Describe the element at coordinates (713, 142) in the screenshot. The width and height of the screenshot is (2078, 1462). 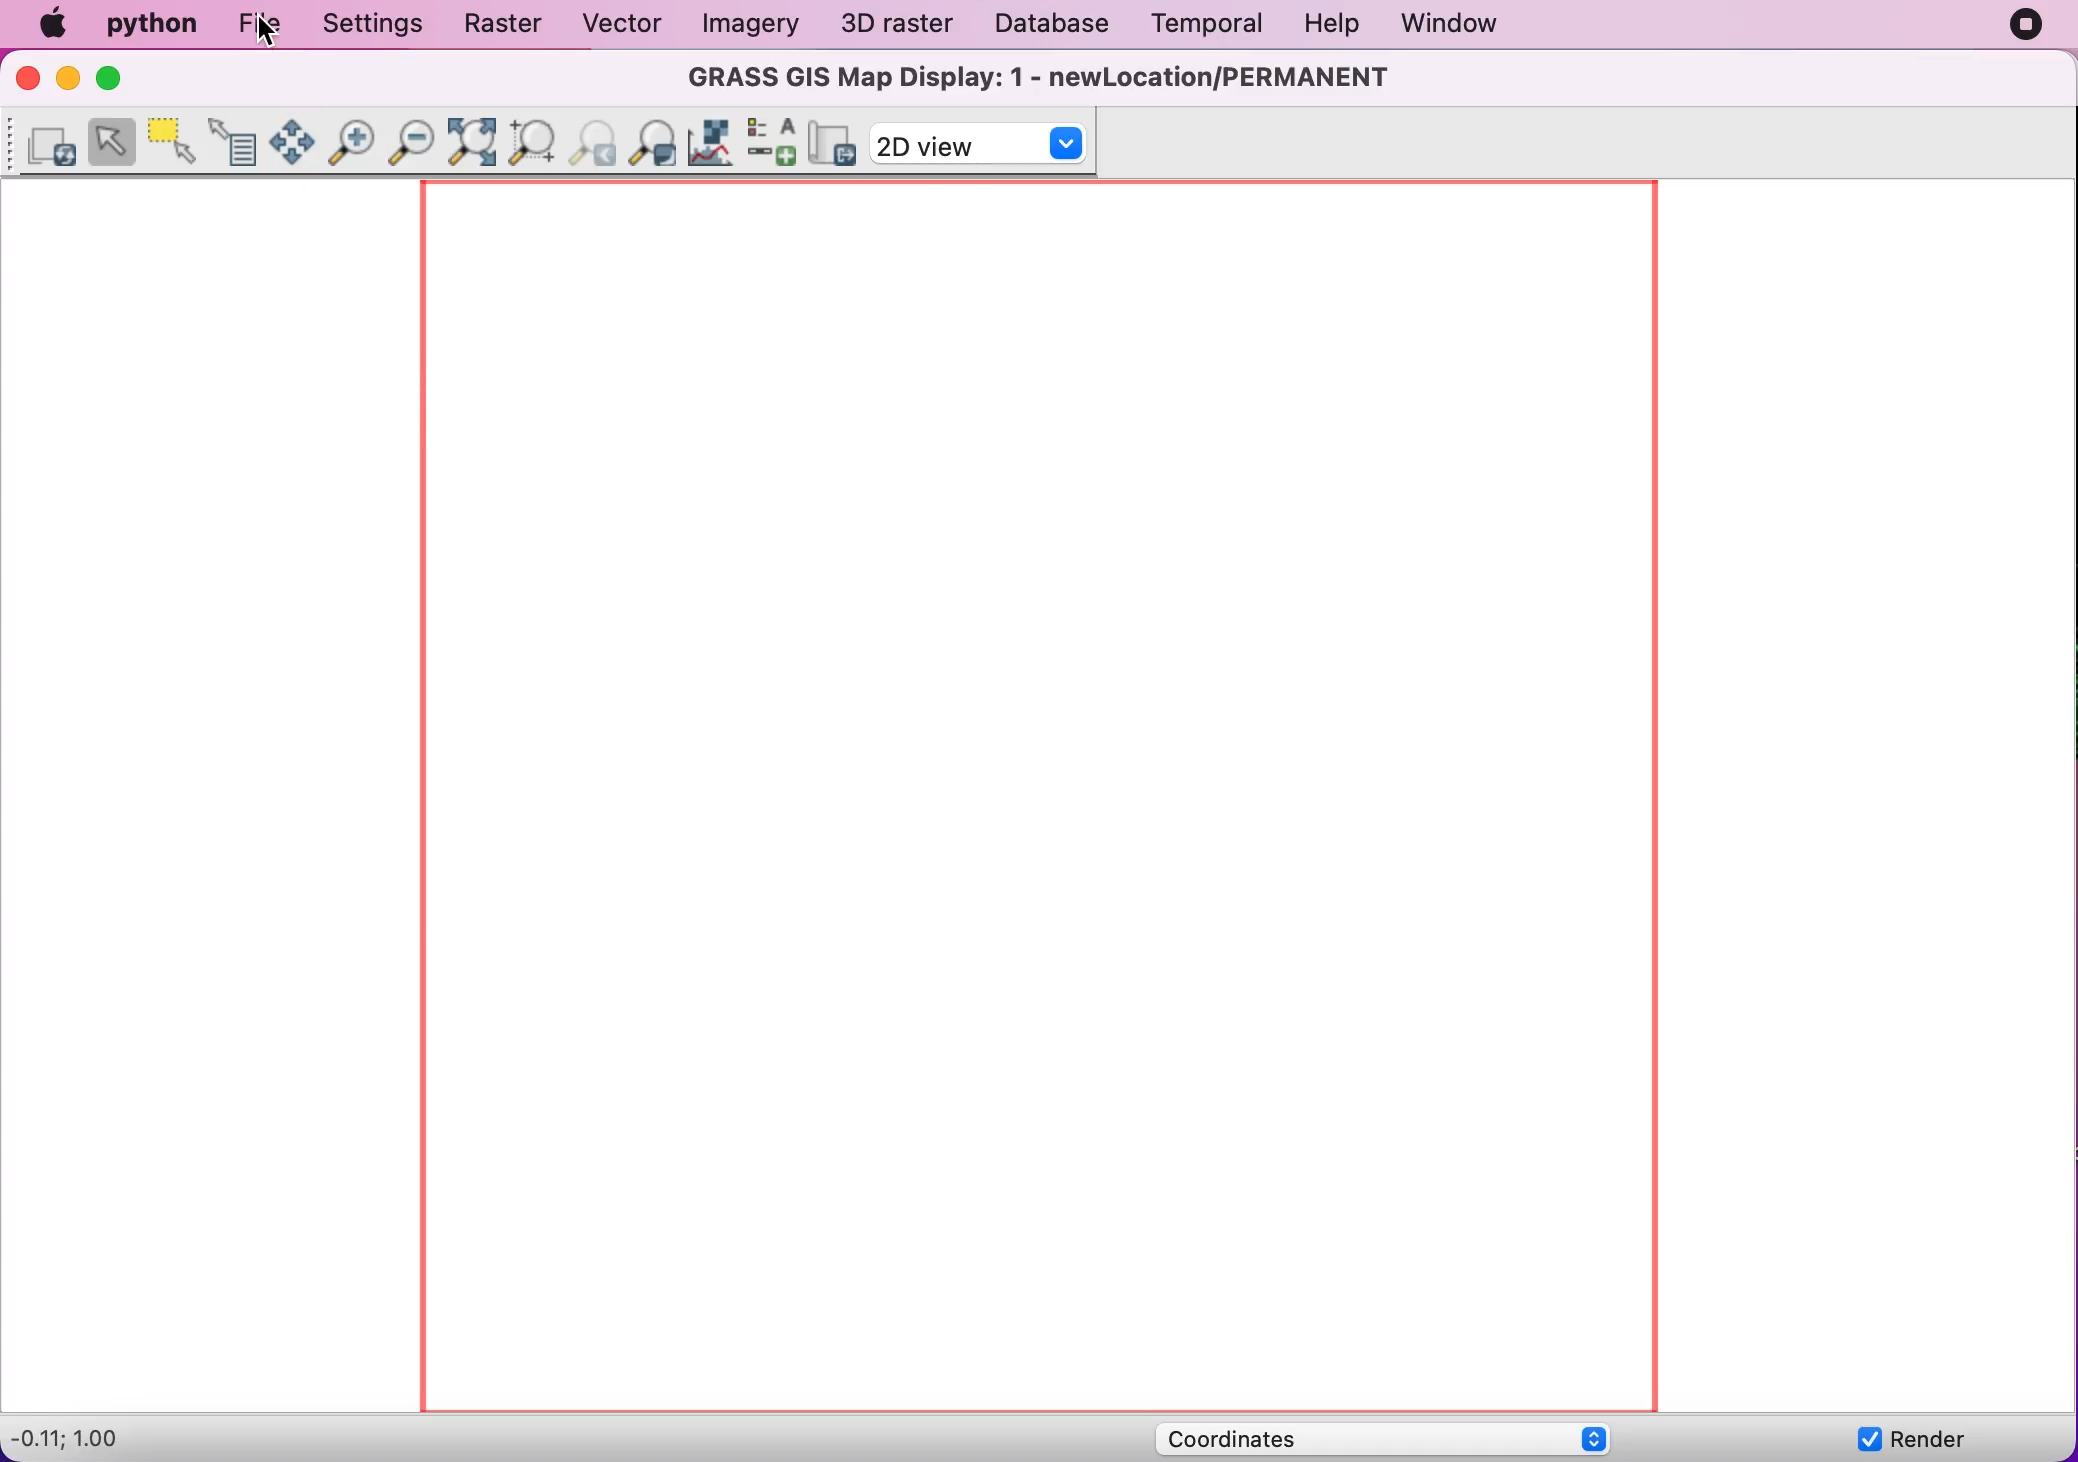
I see `analyze menu` at that location.